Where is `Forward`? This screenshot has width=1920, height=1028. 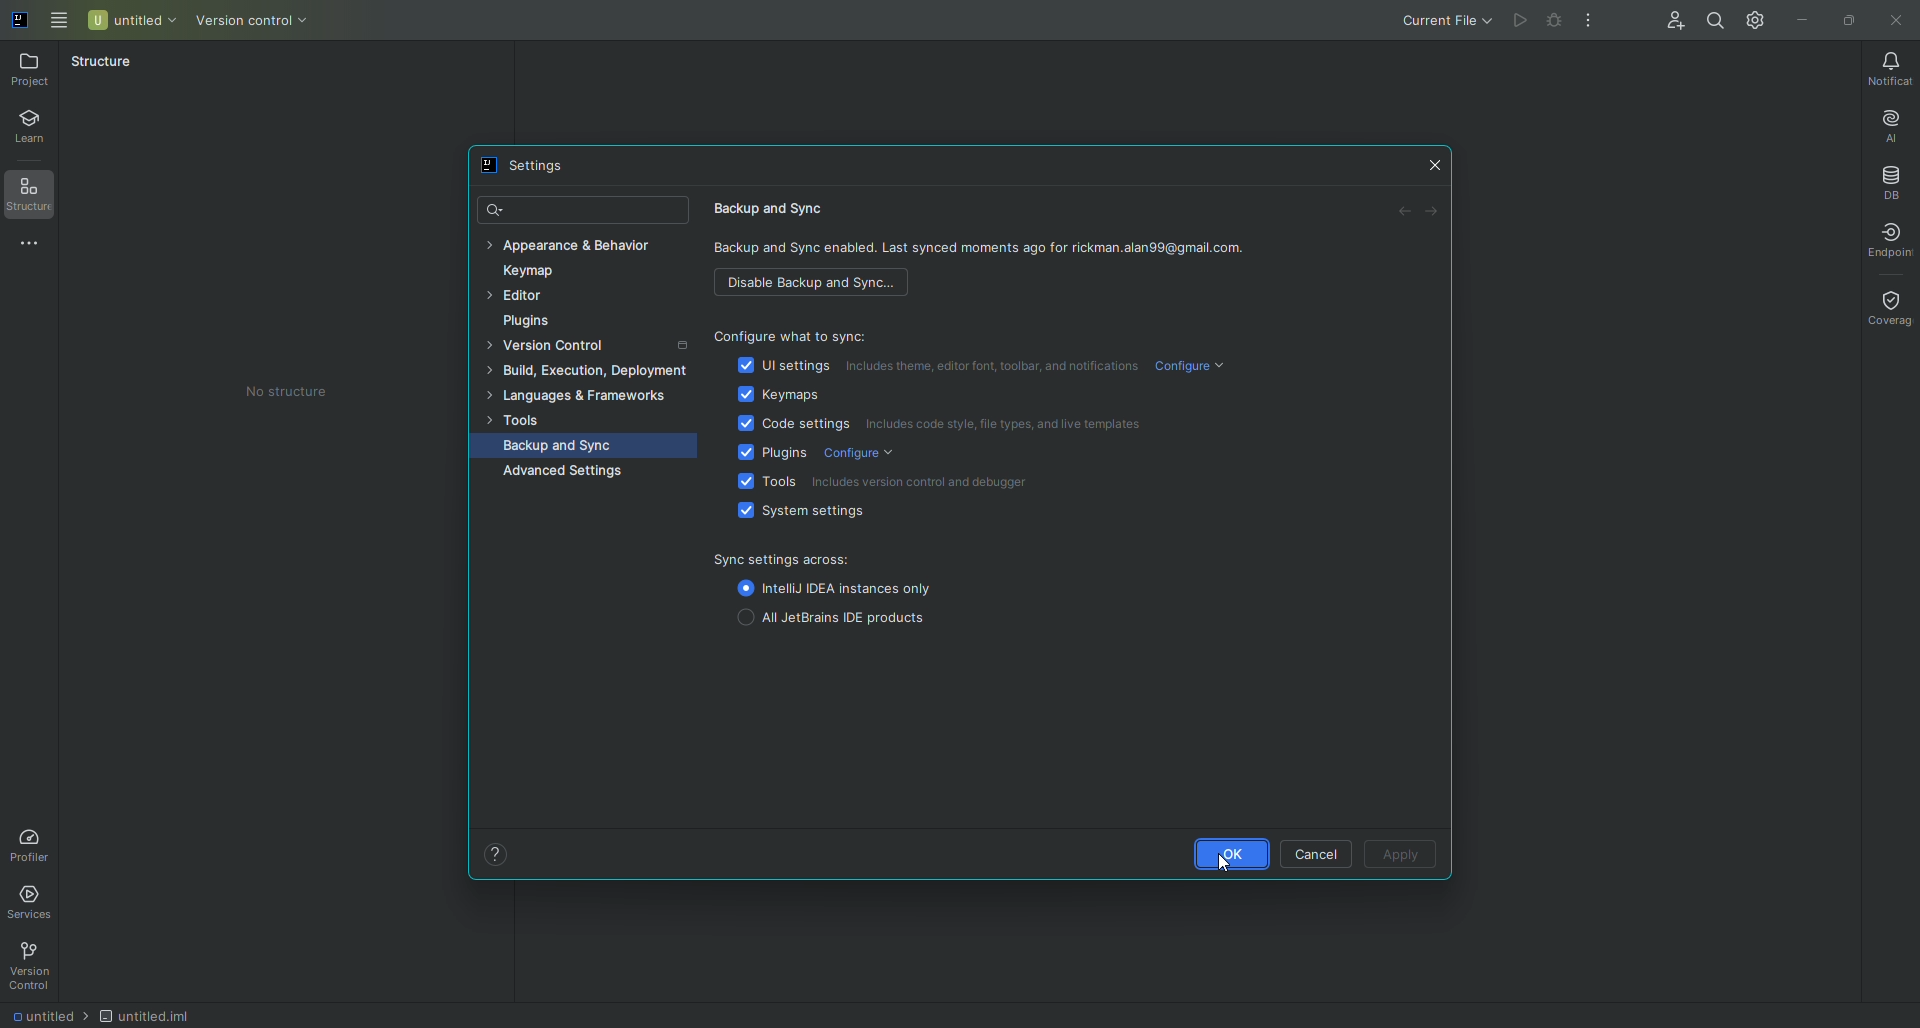
Forward is located at coordinates (1433, 214).